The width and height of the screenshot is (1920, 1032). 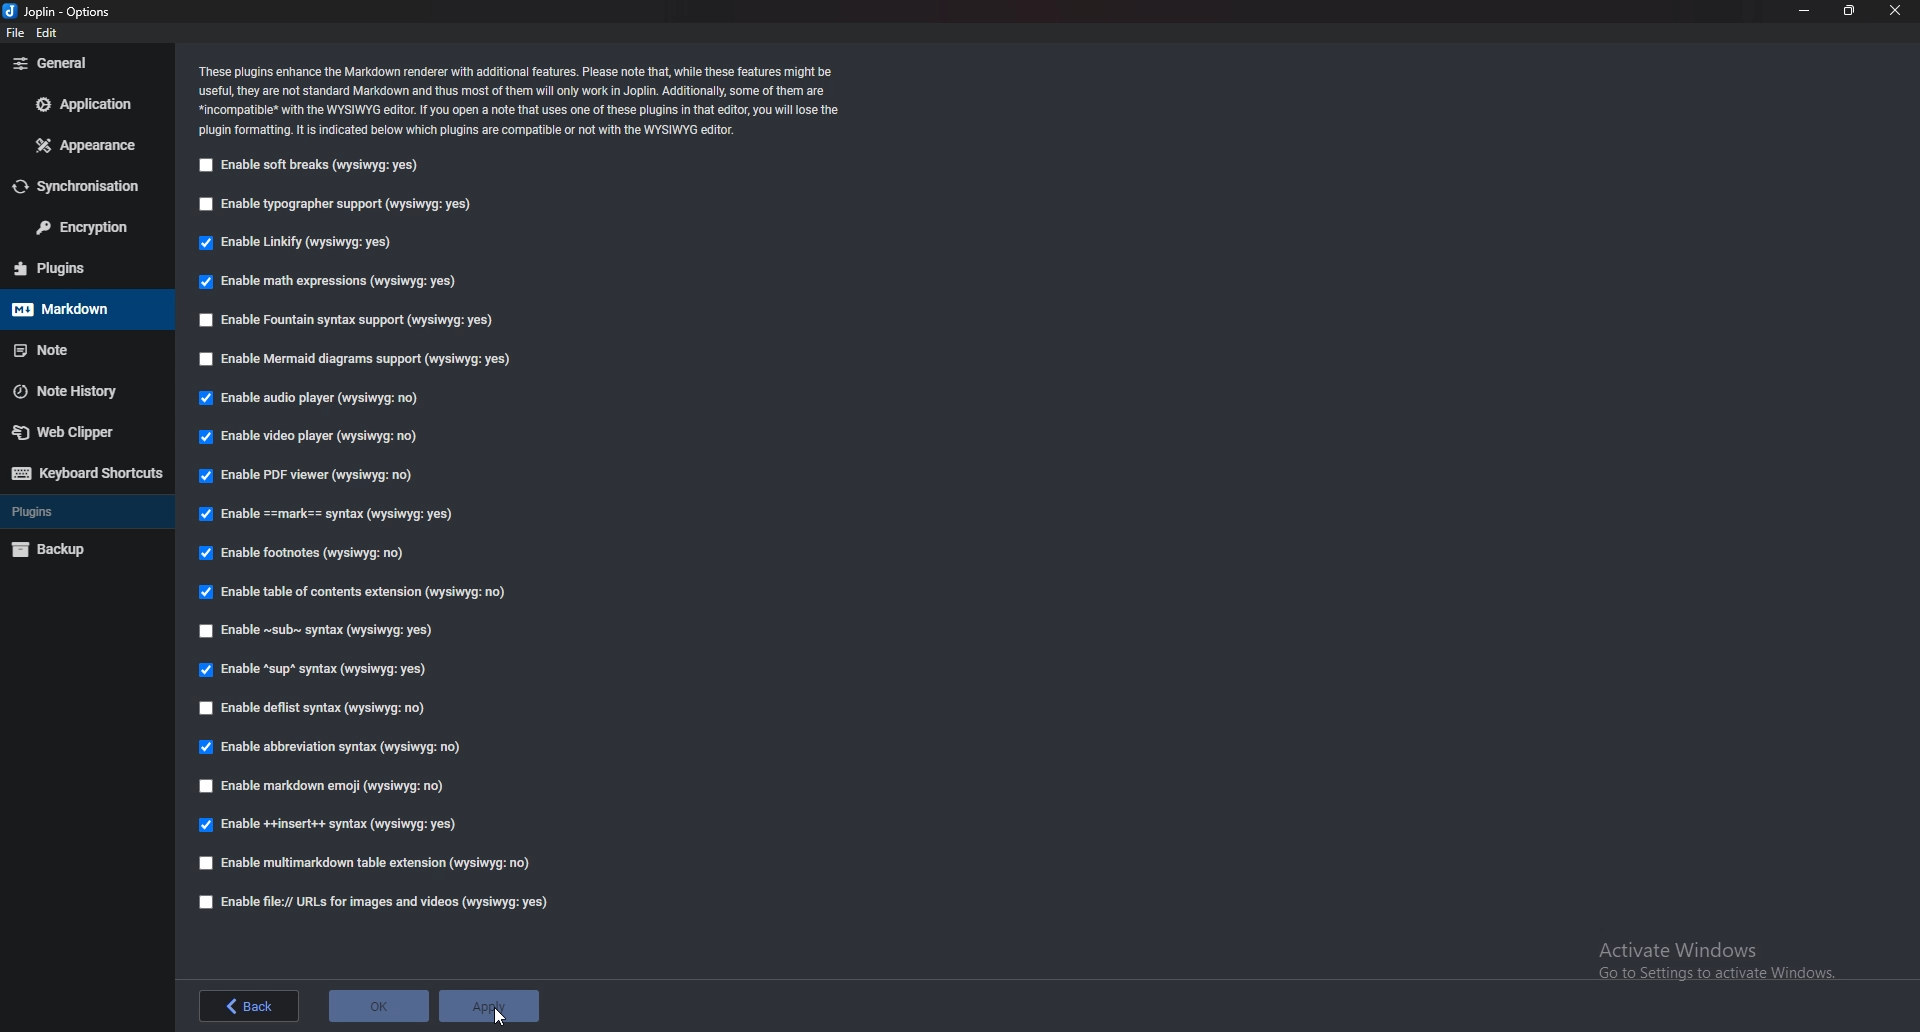 I want to click on enable Mark Syntax, so click(x=334, y=513).